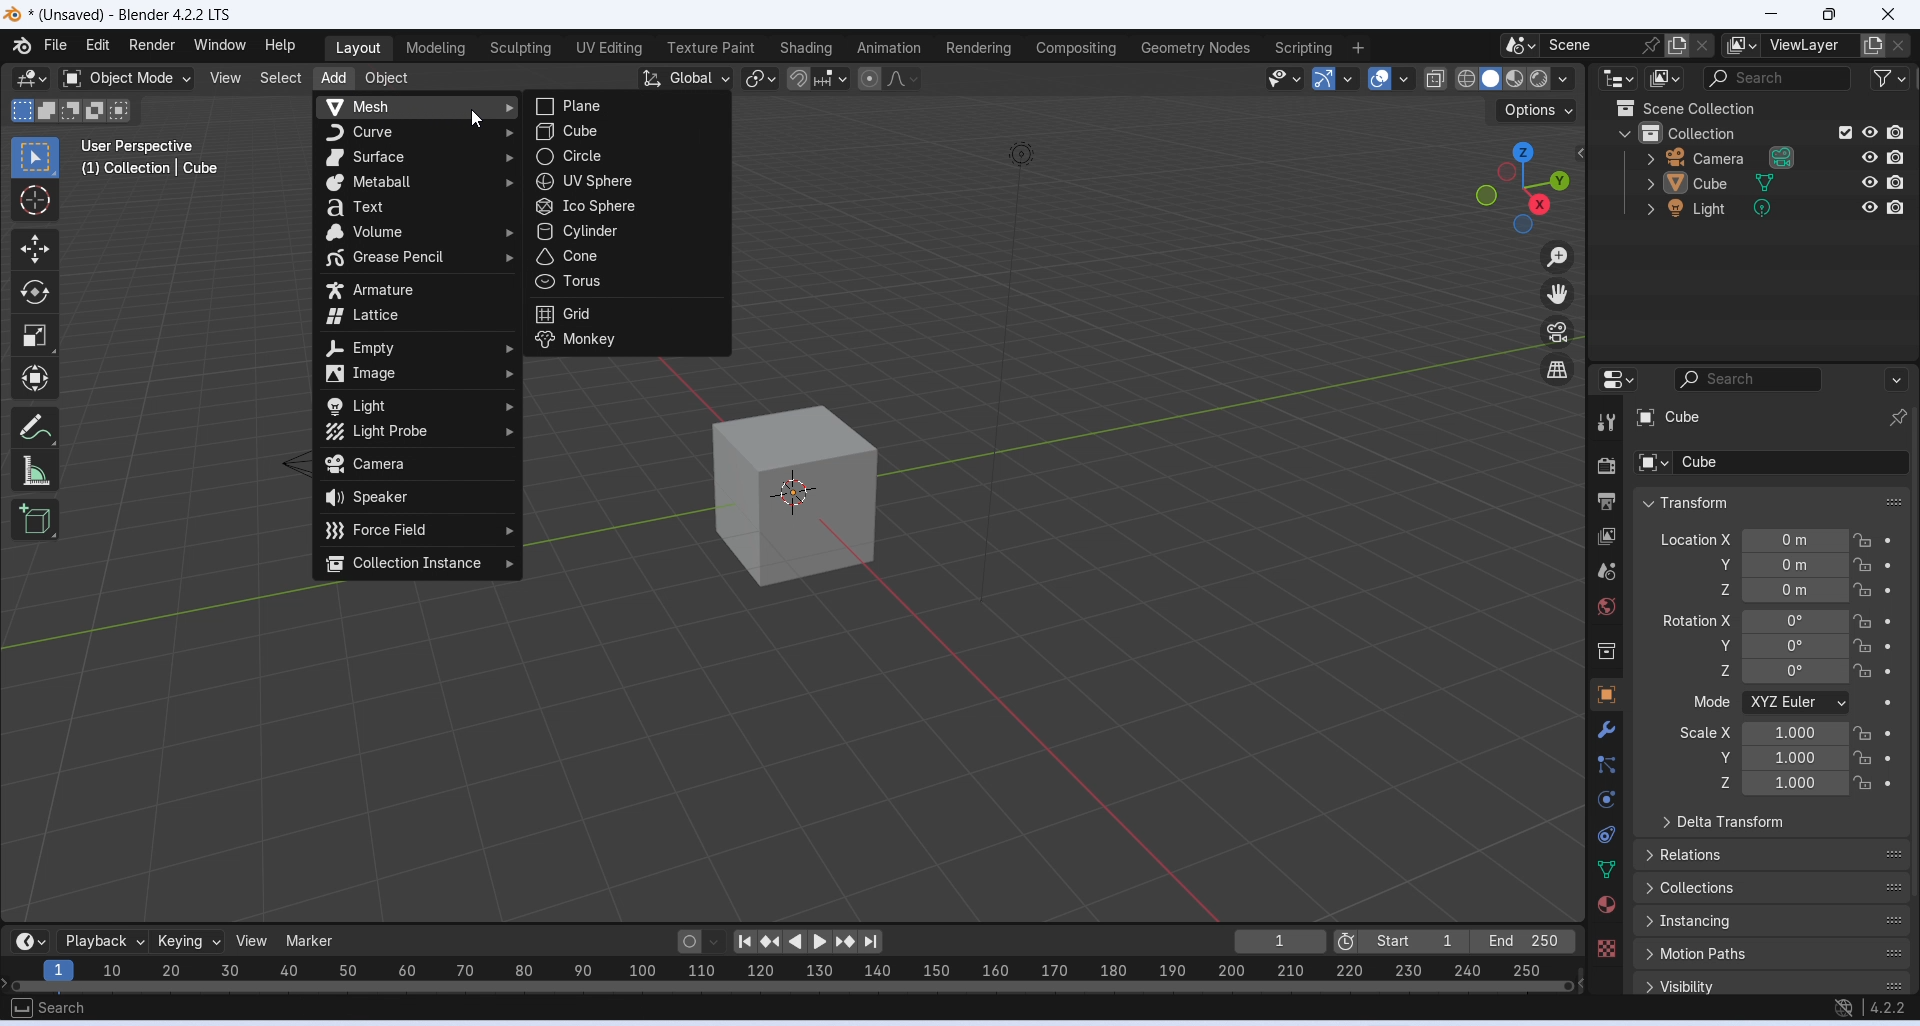 The height and width of the screenshot is (1026, 1920). I want to click on rotation x, so click(1697, 620).